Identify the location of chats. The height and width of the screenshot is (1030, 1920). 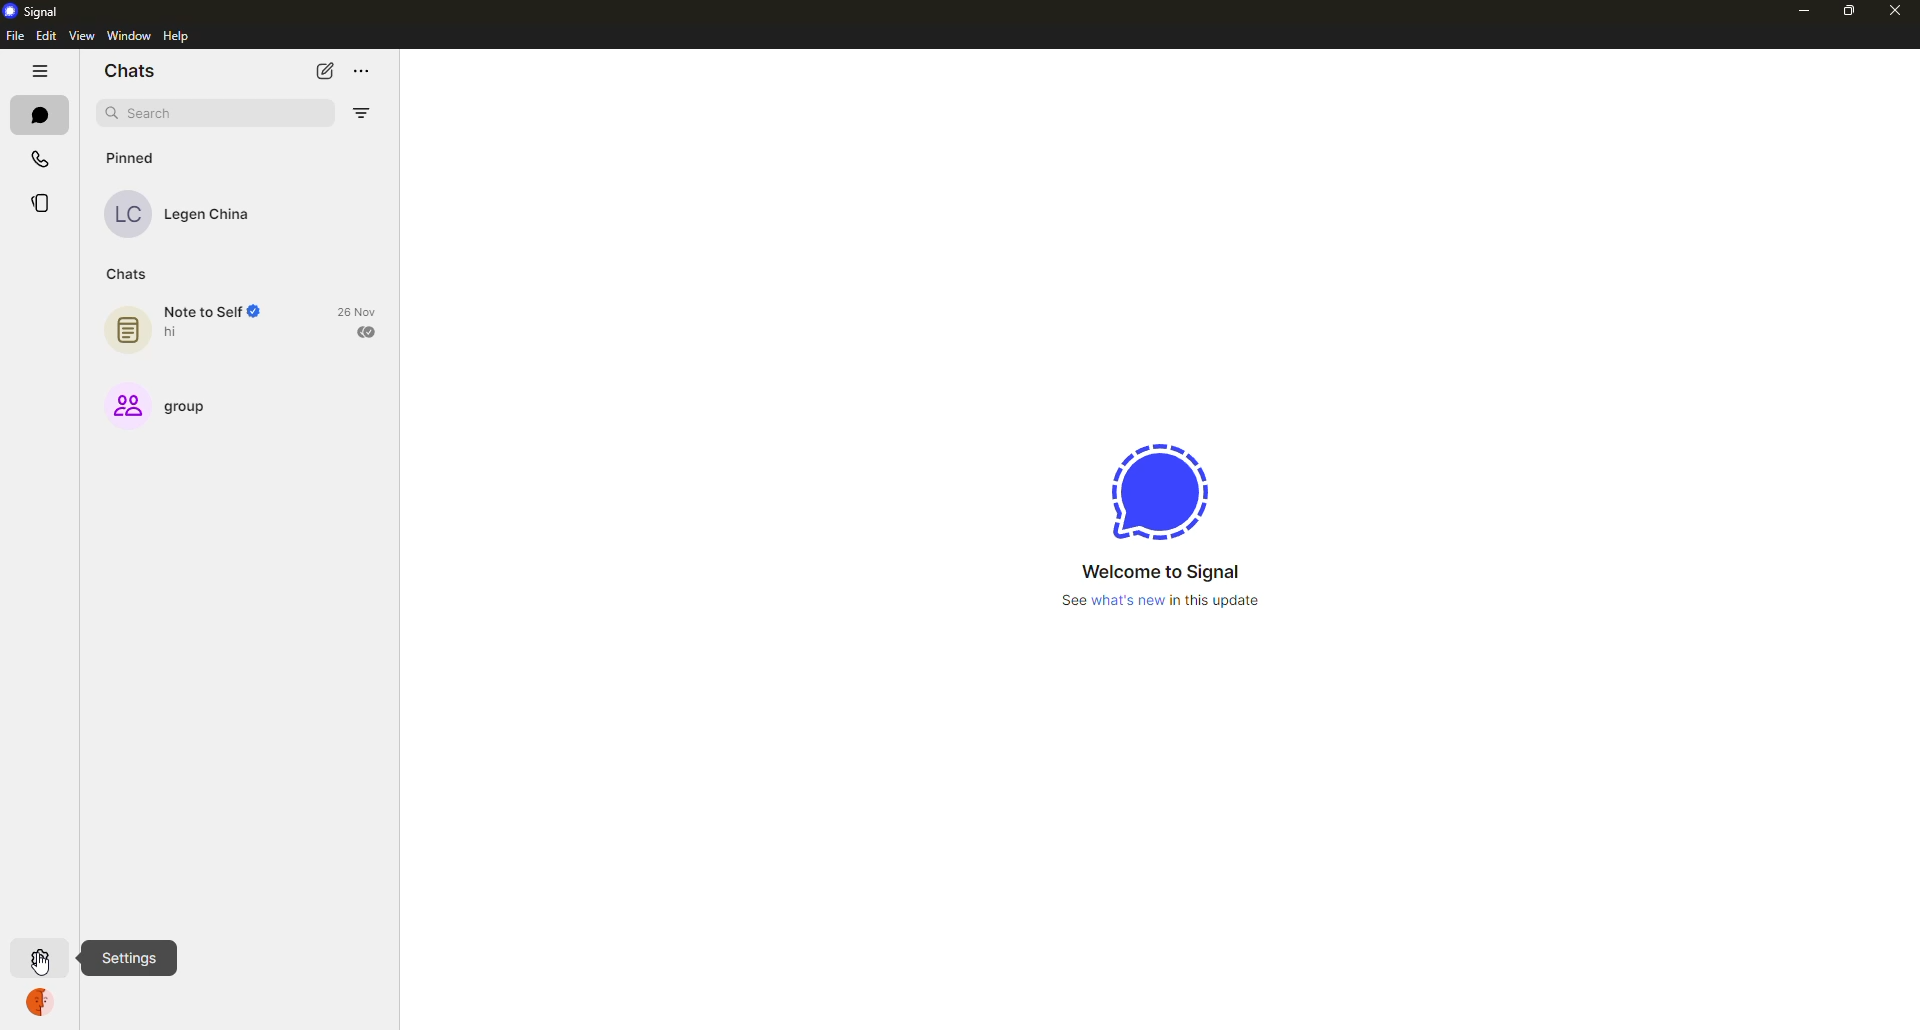
(129, 272).